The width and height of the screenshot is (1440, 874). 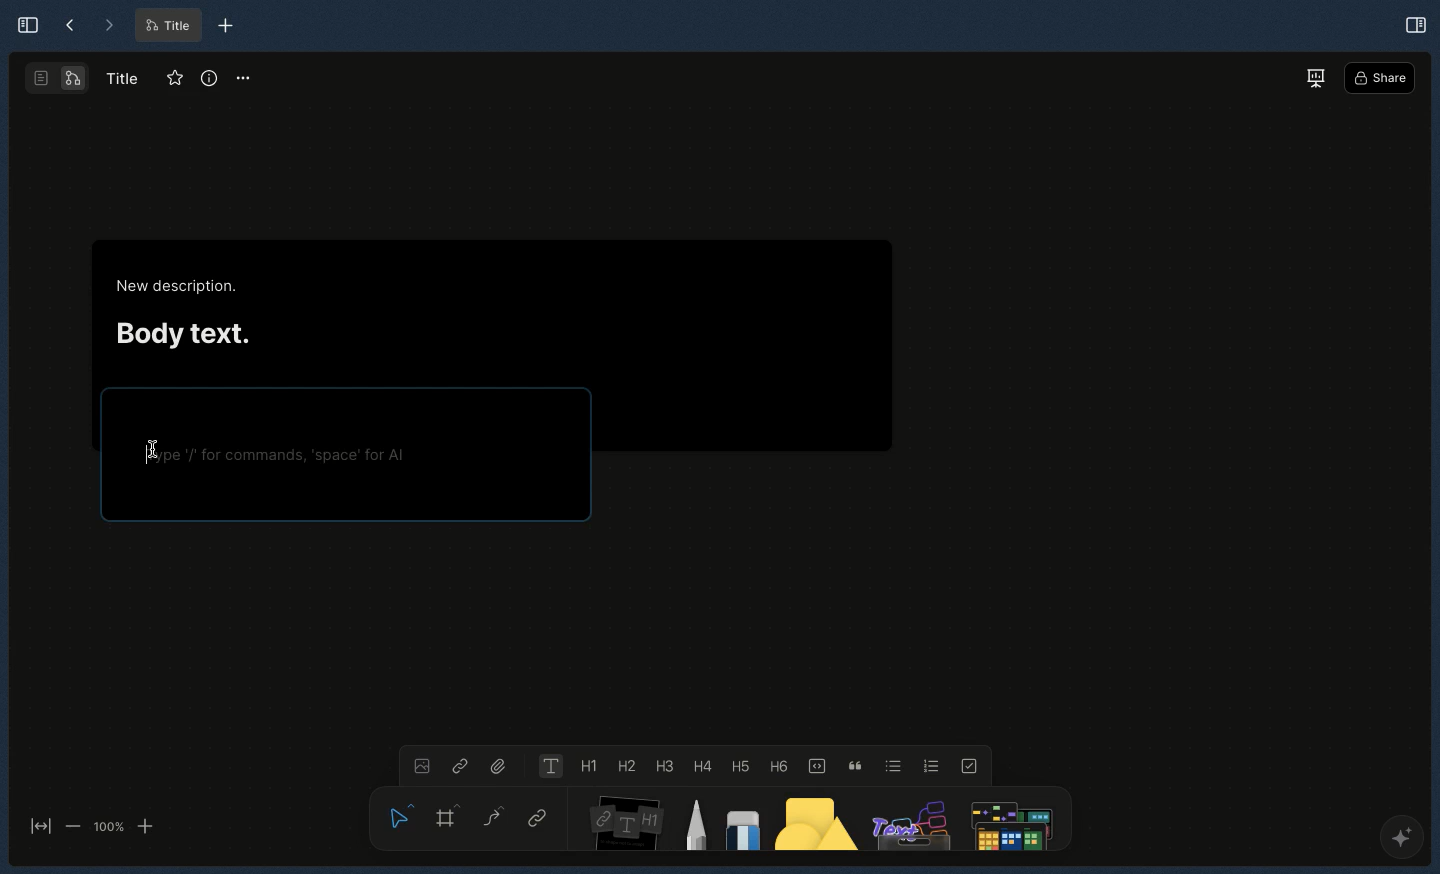 What do you see at coordinates (70, 26) in the screenshot?
I see `Back` at bounding box center [70, 26].